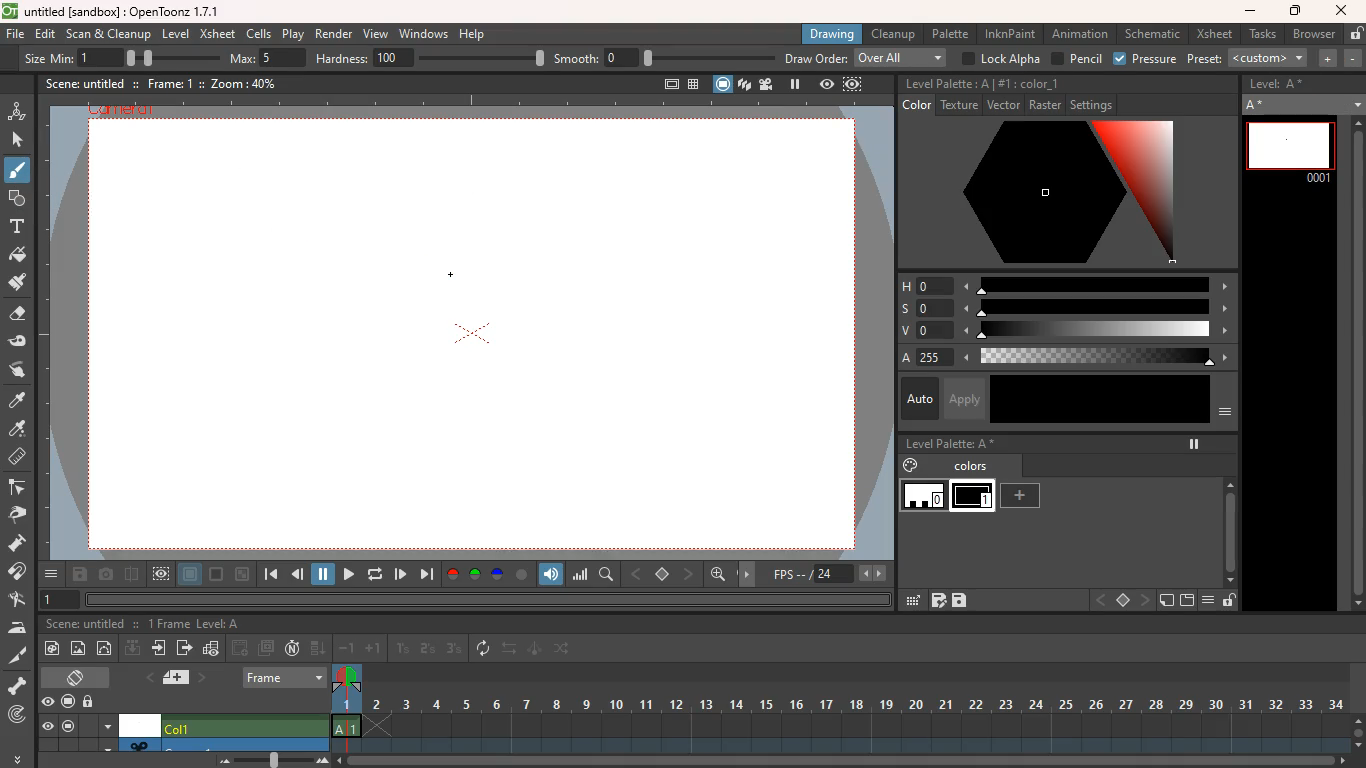 This screenshot has width=1366, height=768. I want to click on forms, so click(16, 199).